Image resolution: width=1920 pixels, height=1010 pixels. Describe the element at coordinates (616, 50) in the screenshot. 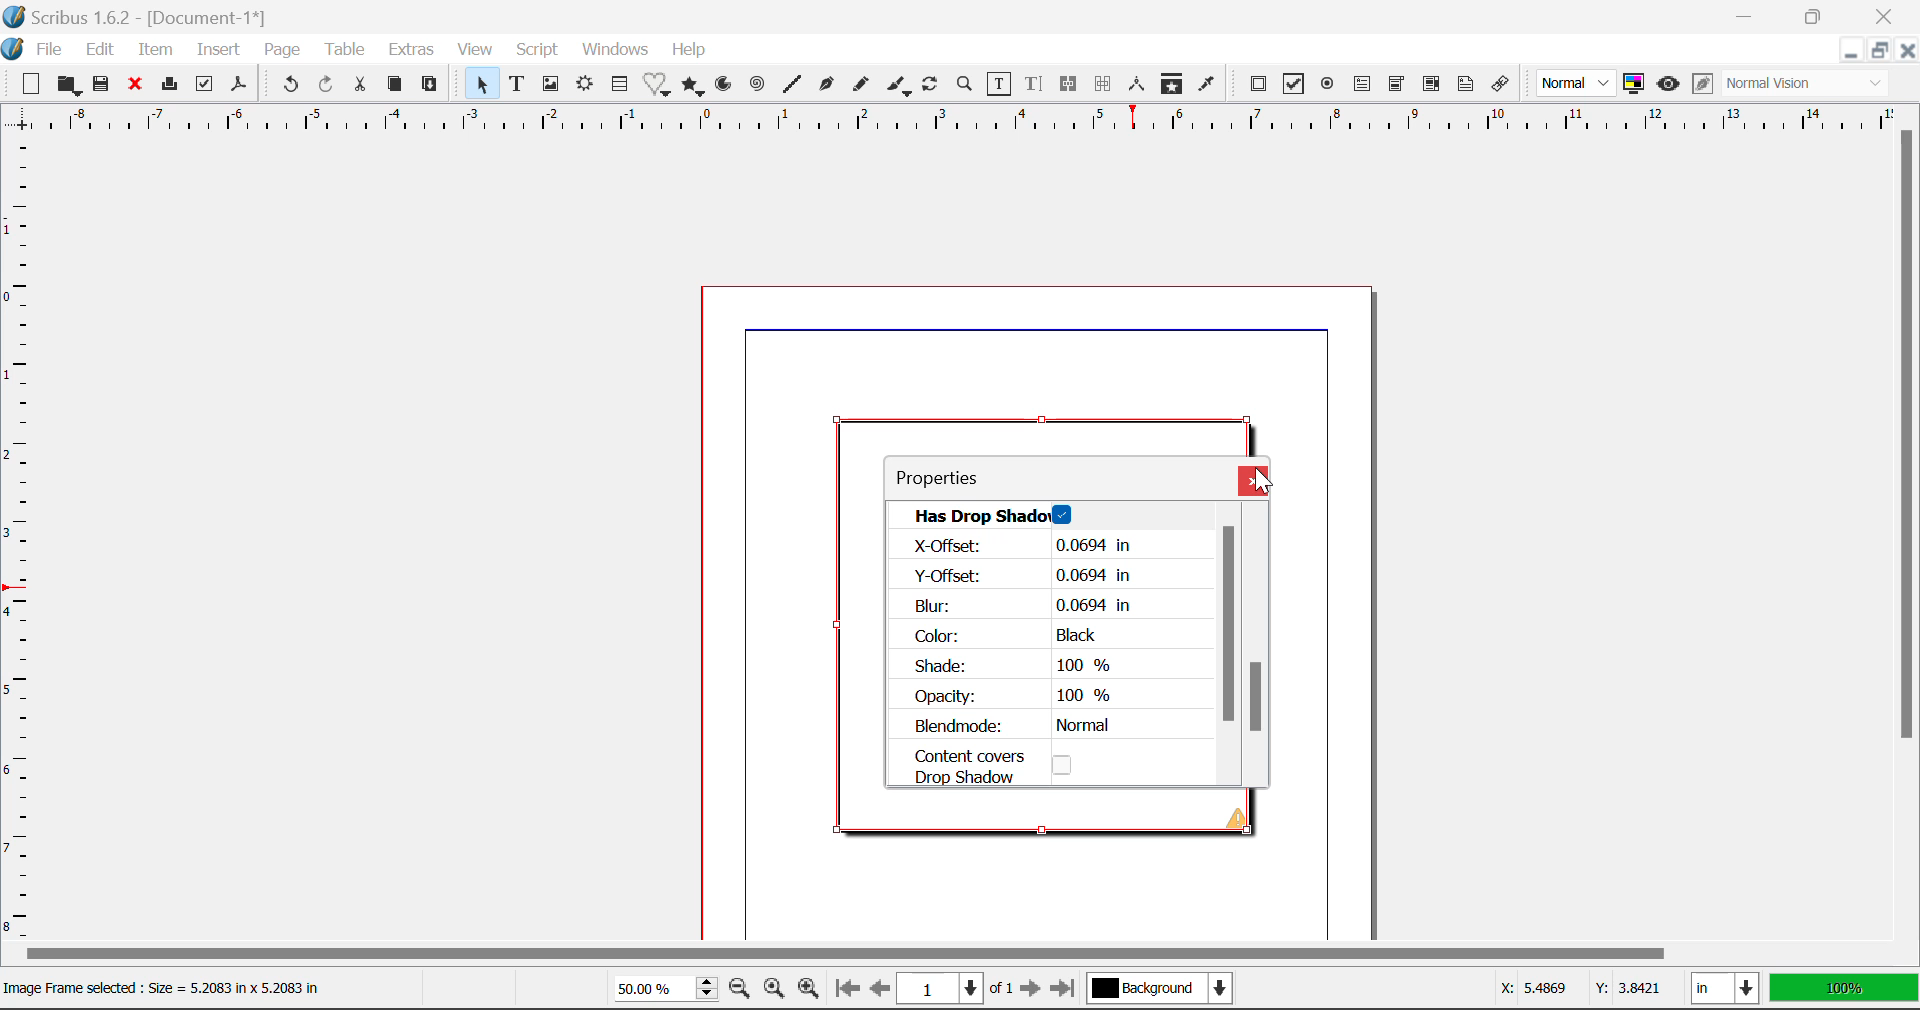

I see `Windows` at that location.